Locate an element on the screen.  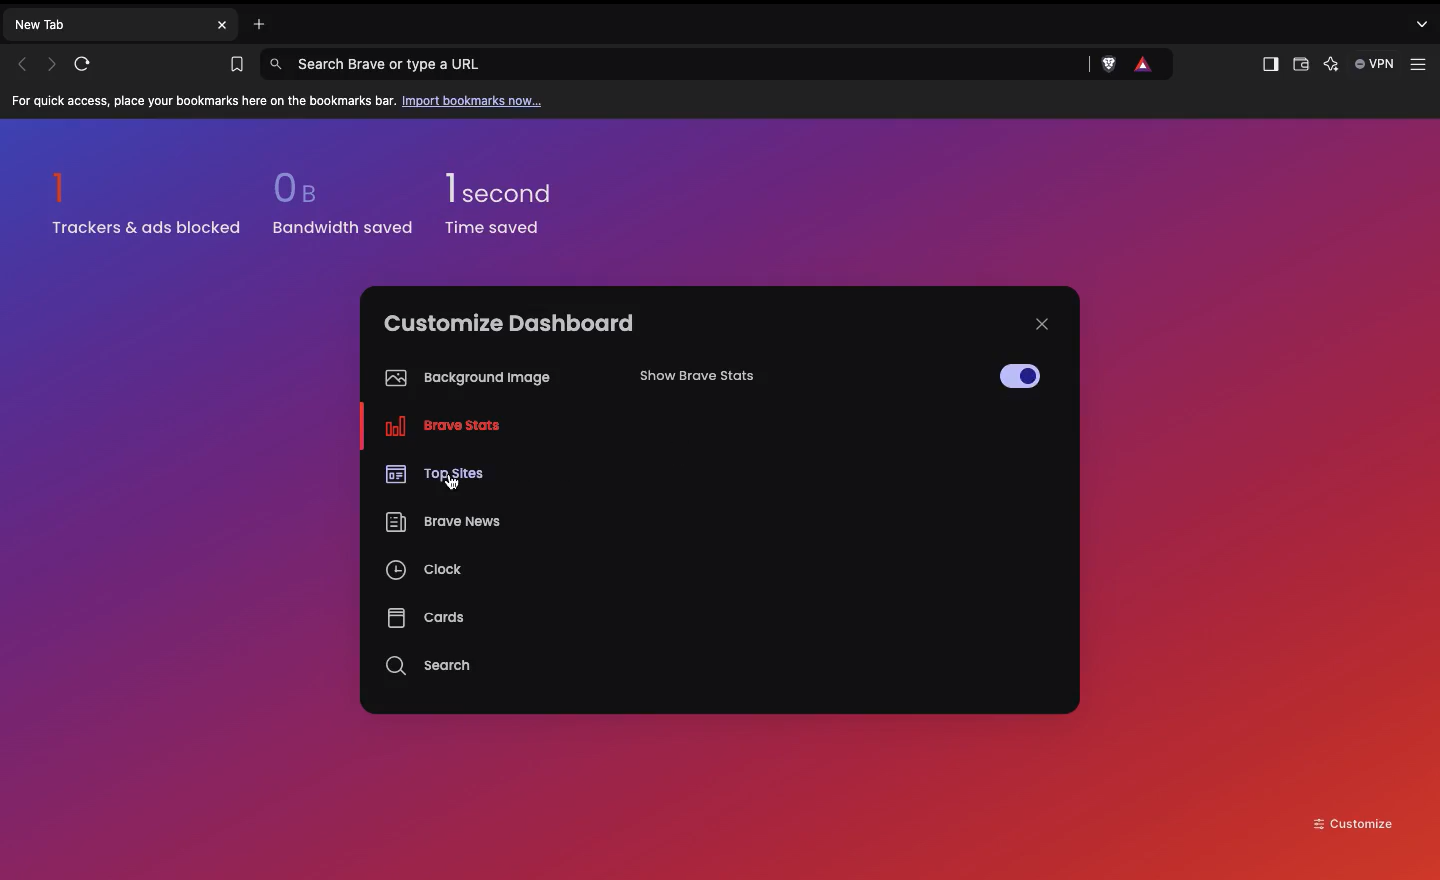
cursor is located at coordinates (450, 483).